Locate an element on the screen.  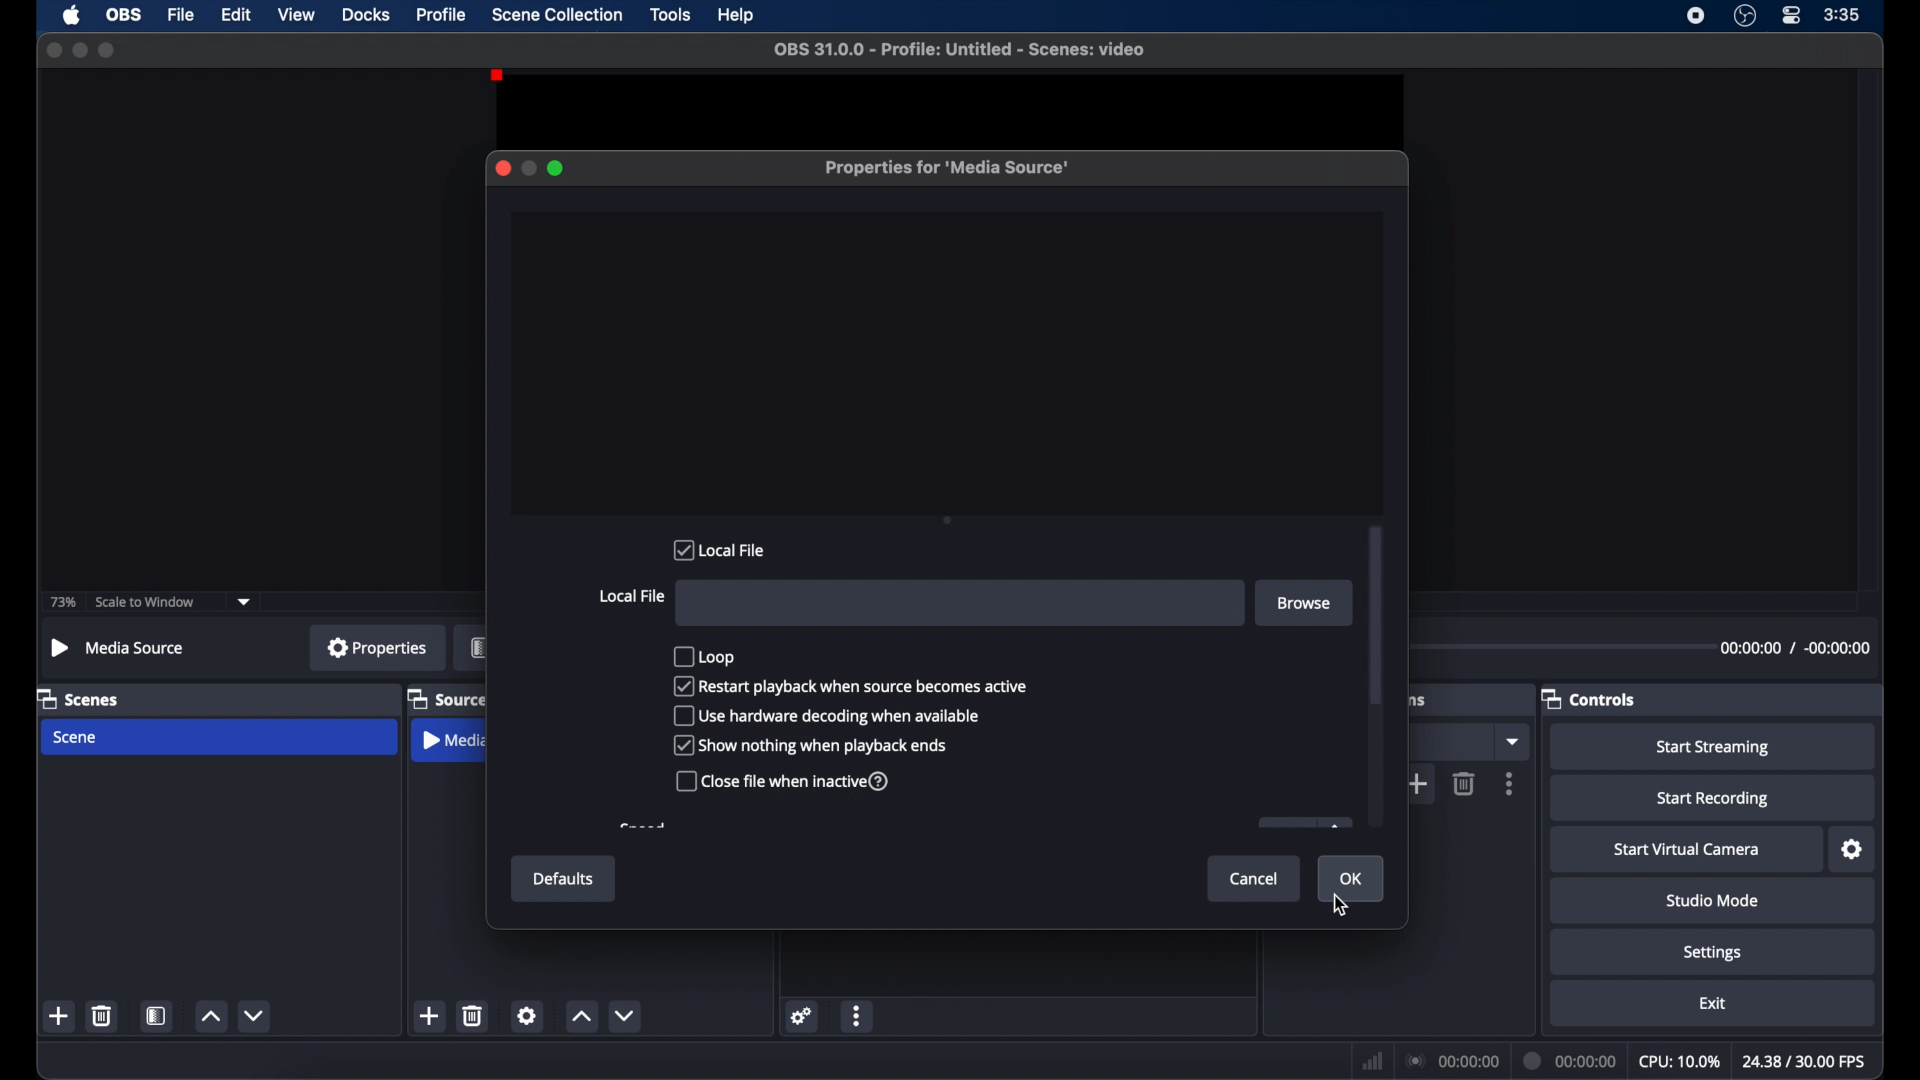
exit is located at coordinates (1712, 1002).